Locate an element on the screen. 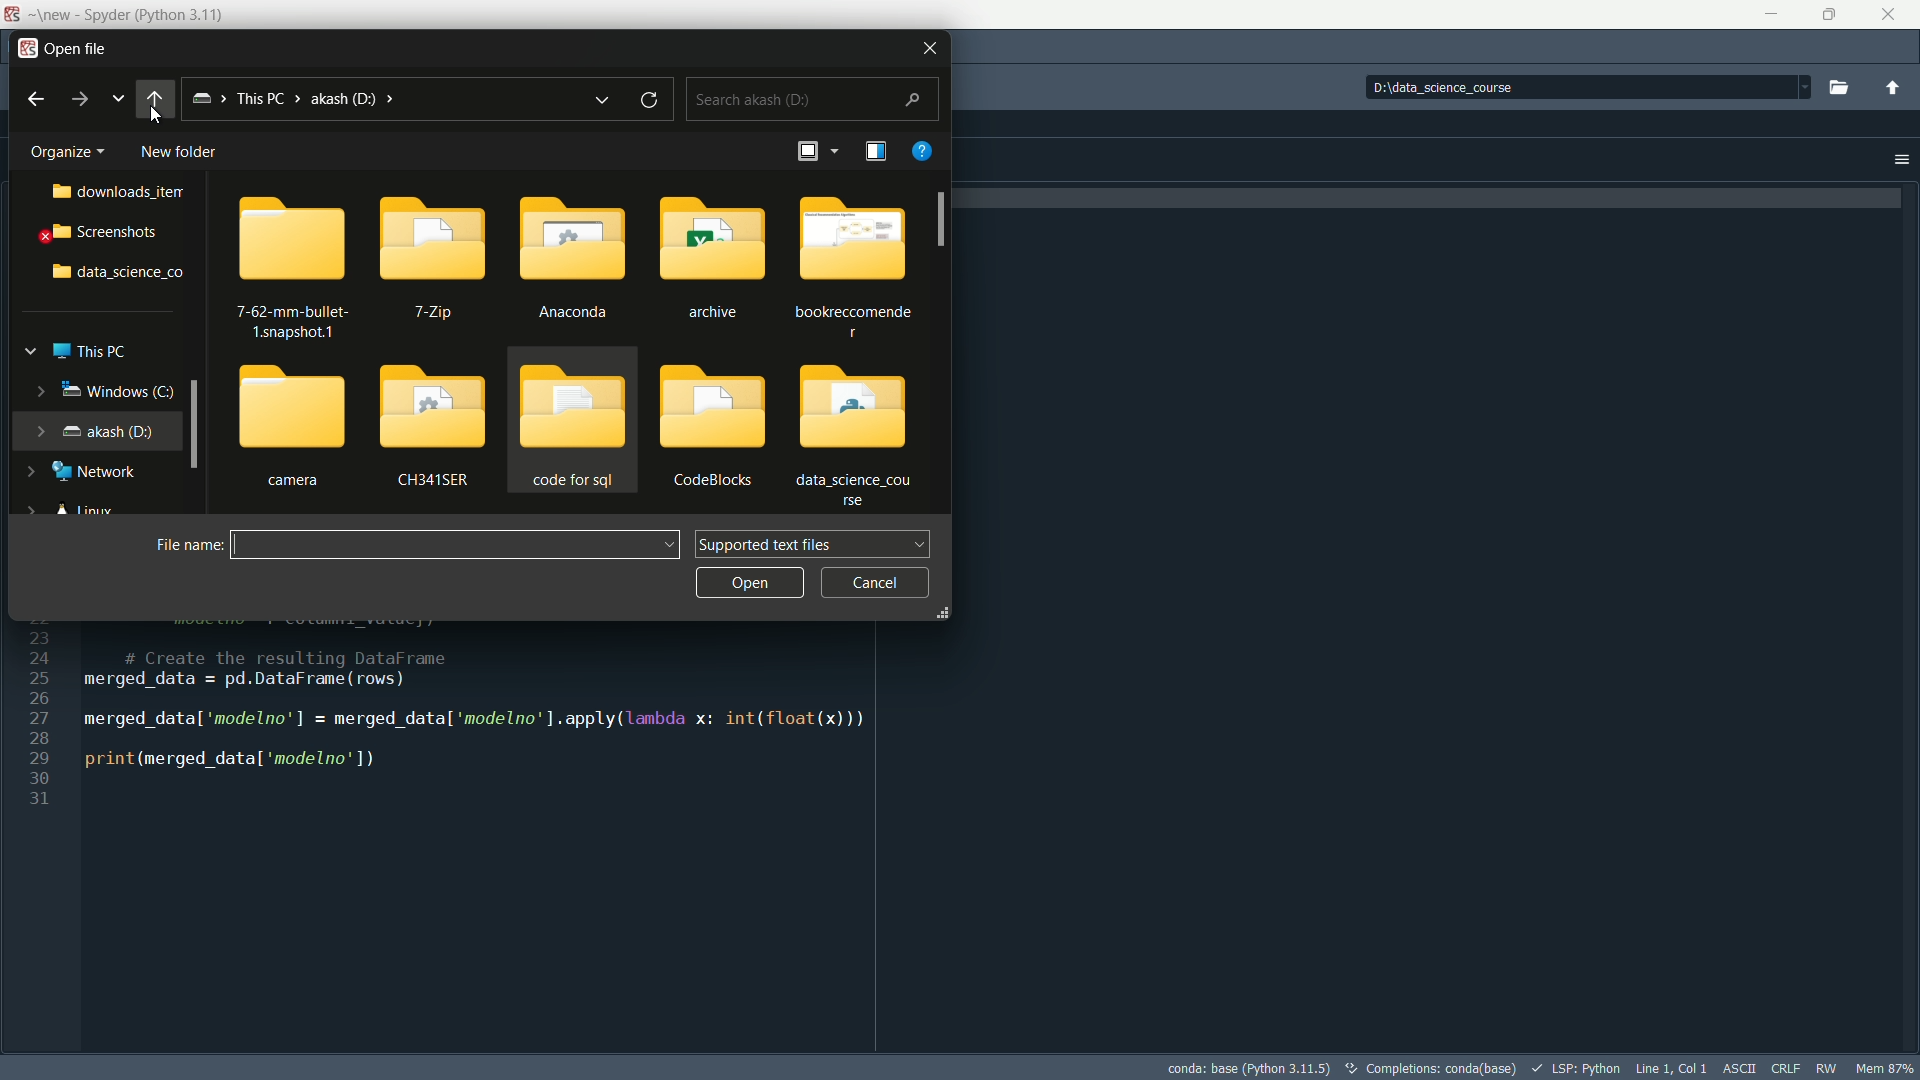  CodeBlocks is located at coordinates (712, 425).